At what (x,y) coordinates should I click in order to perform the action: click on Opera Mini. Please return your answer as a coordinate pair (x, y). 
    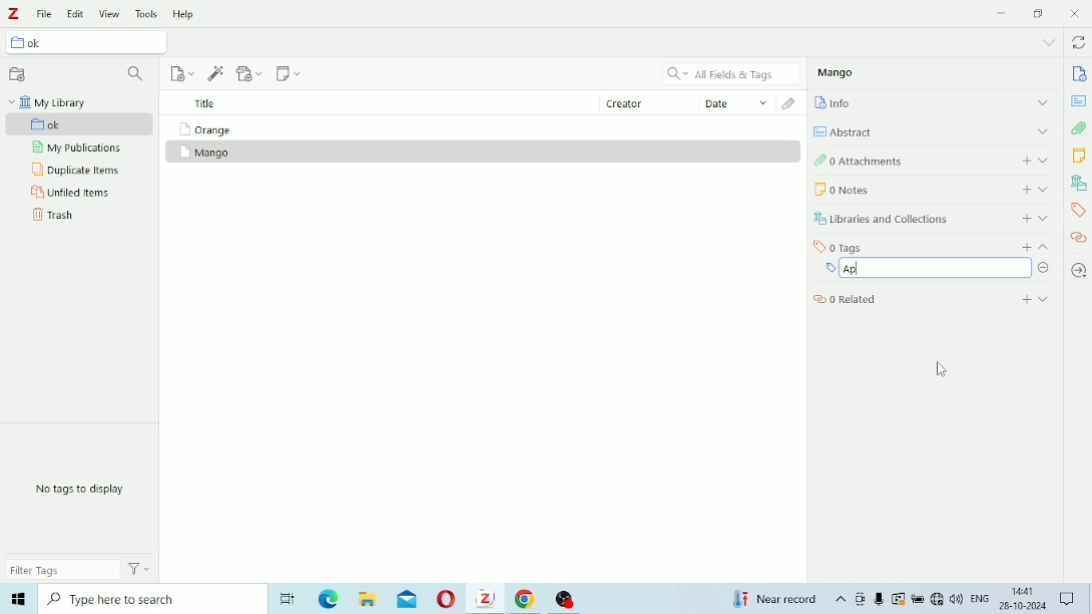
    Looking at the image, I should click on (448, 598).